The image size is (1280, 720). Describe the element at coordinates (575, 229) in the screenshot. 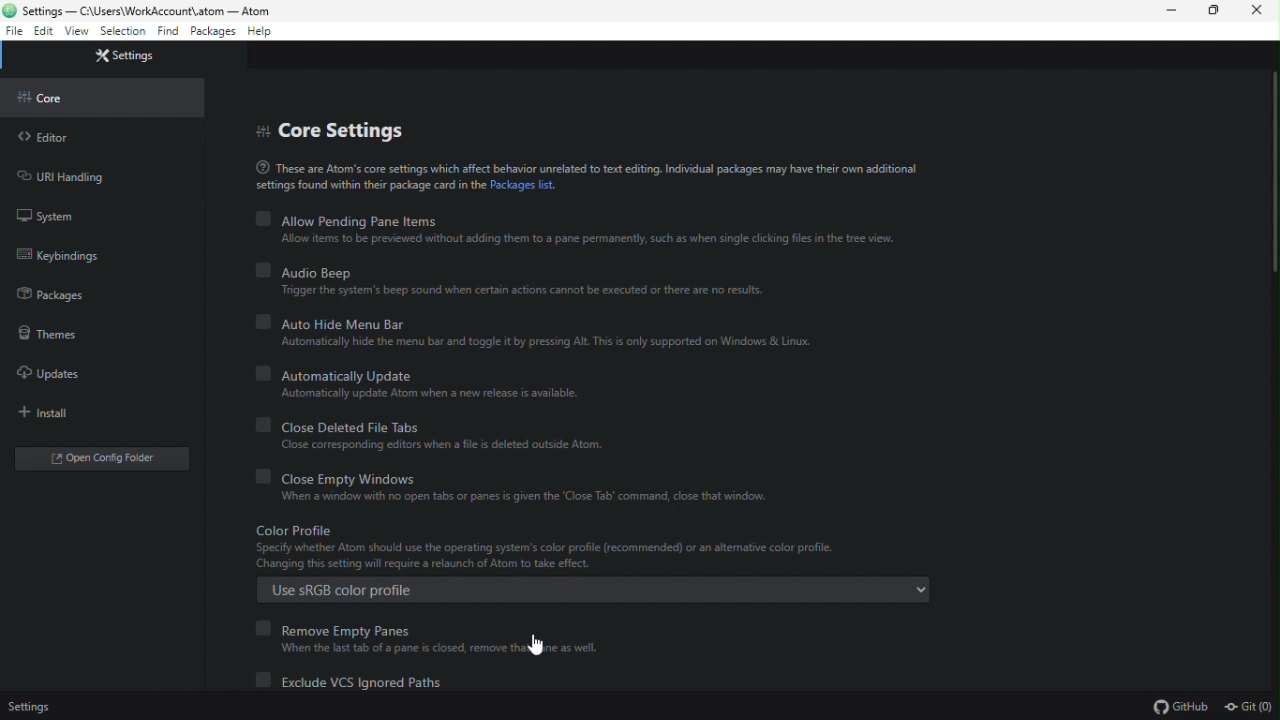

I see `allow pending pane items` at that location.